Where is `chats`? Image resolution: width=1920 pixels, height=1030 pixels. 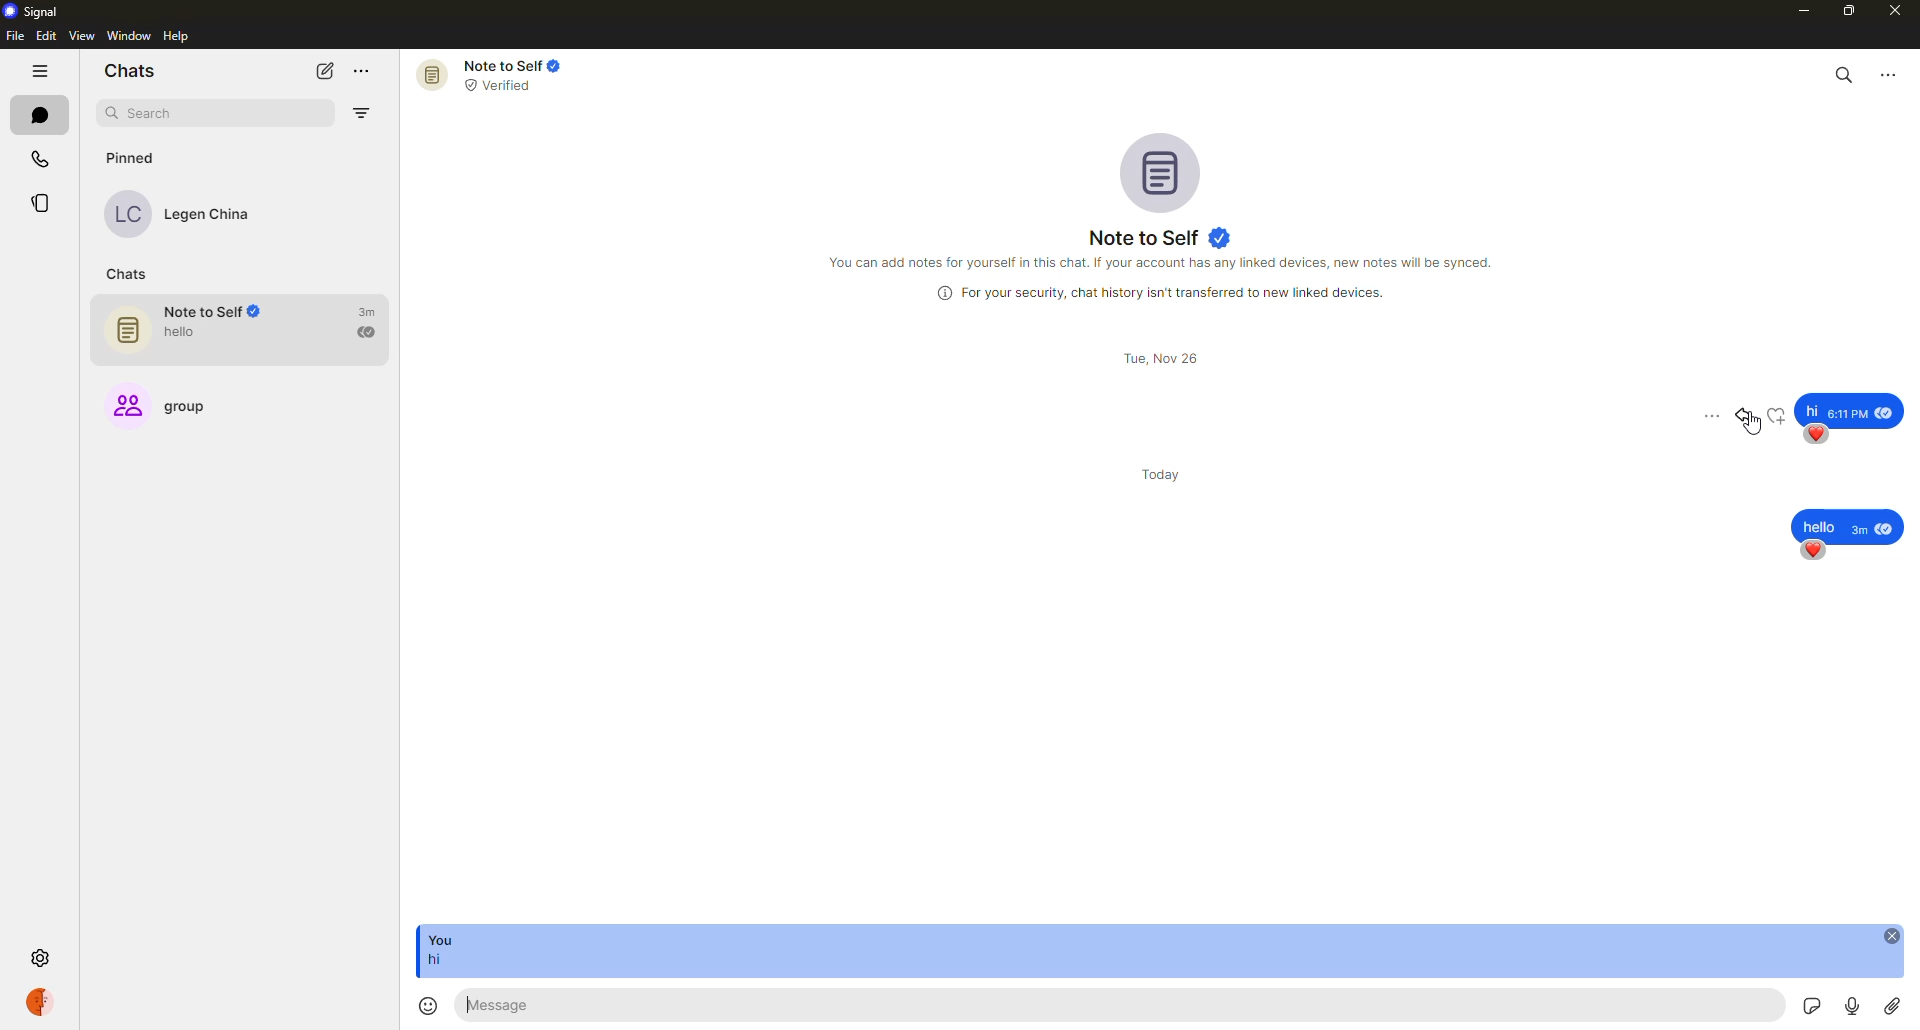 chats is located at coordinates (39, 115).